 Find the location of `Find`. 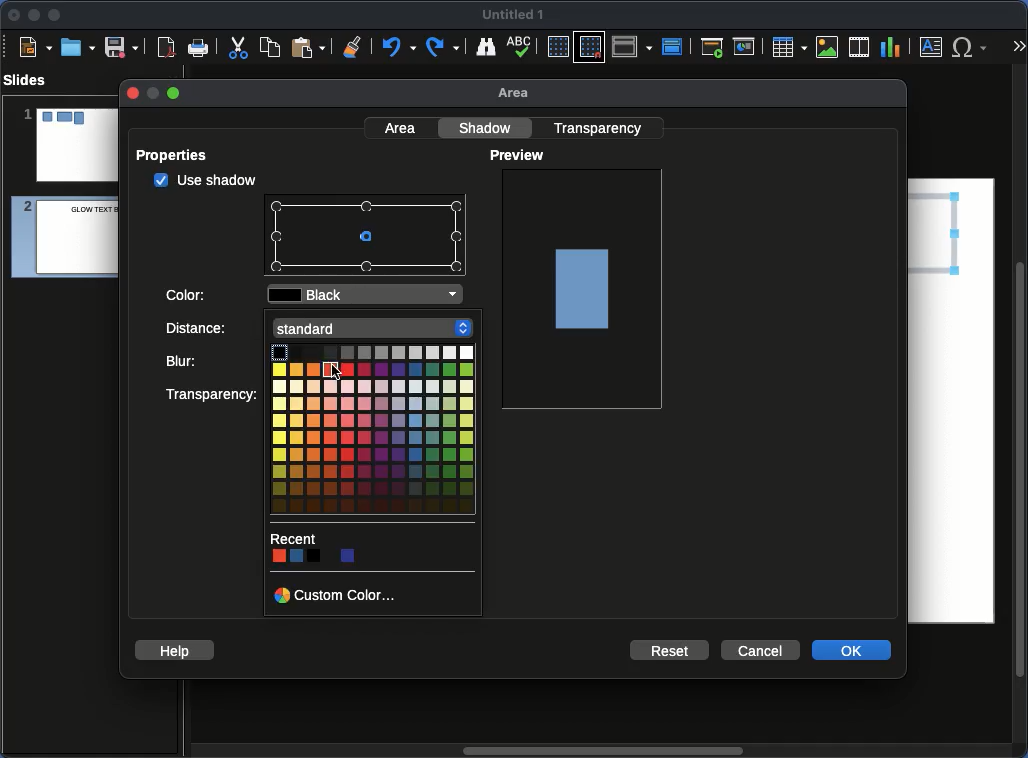

Find is located at coordinates (485, 46).